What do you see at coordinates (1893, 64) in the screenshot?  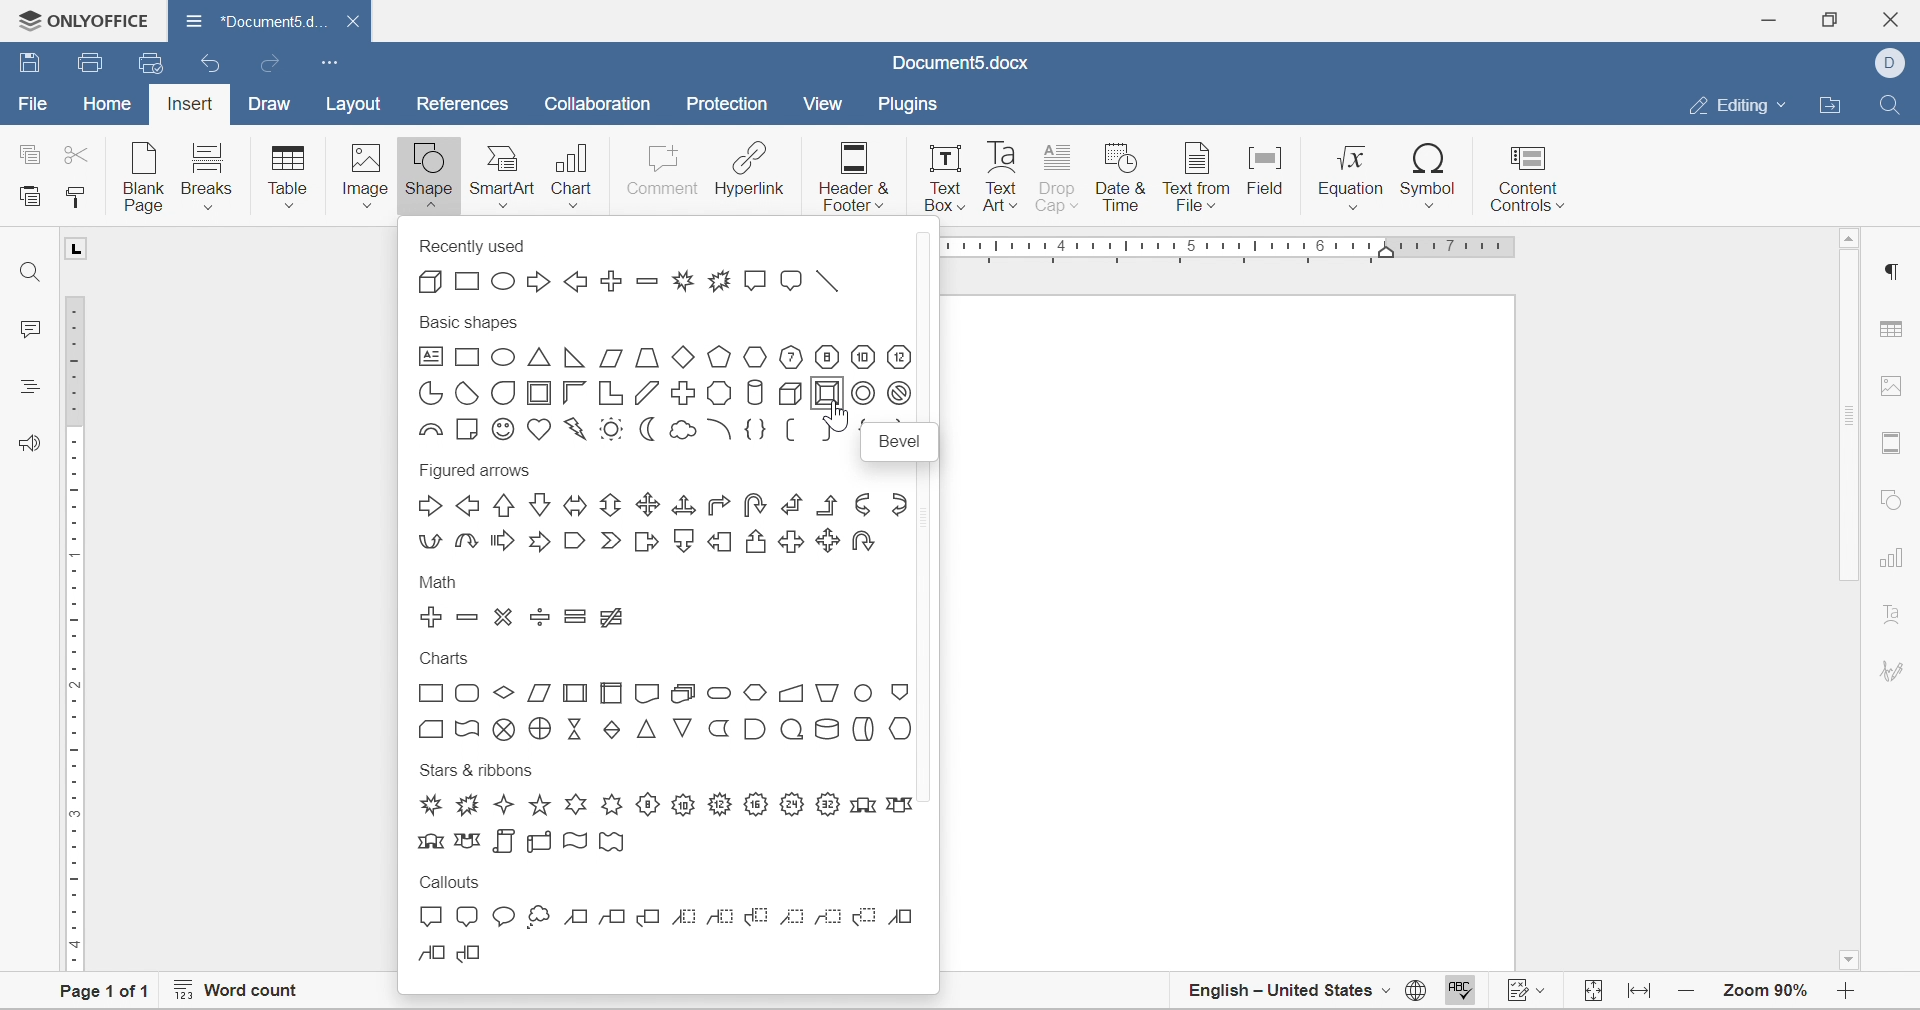 I see `dell` at bounding box center [1893, 64].